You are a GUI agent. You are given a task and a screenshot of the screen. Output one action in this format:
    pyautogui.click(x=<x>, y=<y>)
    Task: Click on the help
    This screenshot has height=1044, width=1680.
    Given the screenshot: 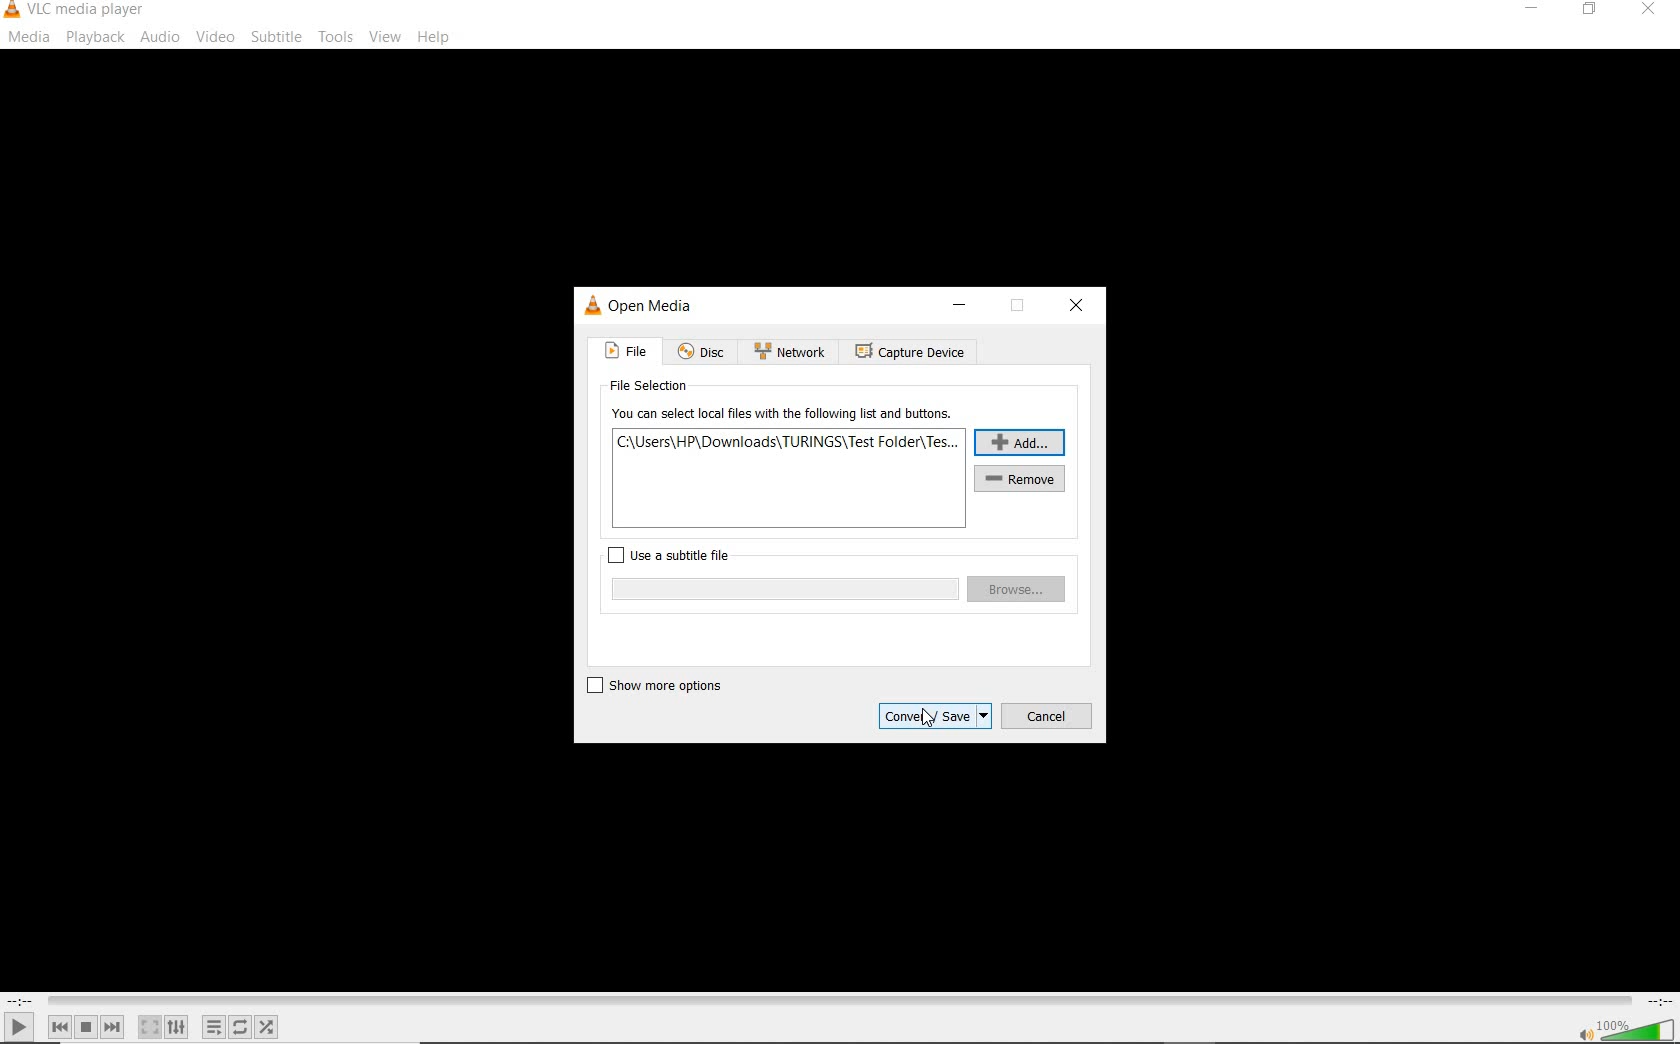 What is the action you would take?
    pyautogui.click(x=434, y=39)
    